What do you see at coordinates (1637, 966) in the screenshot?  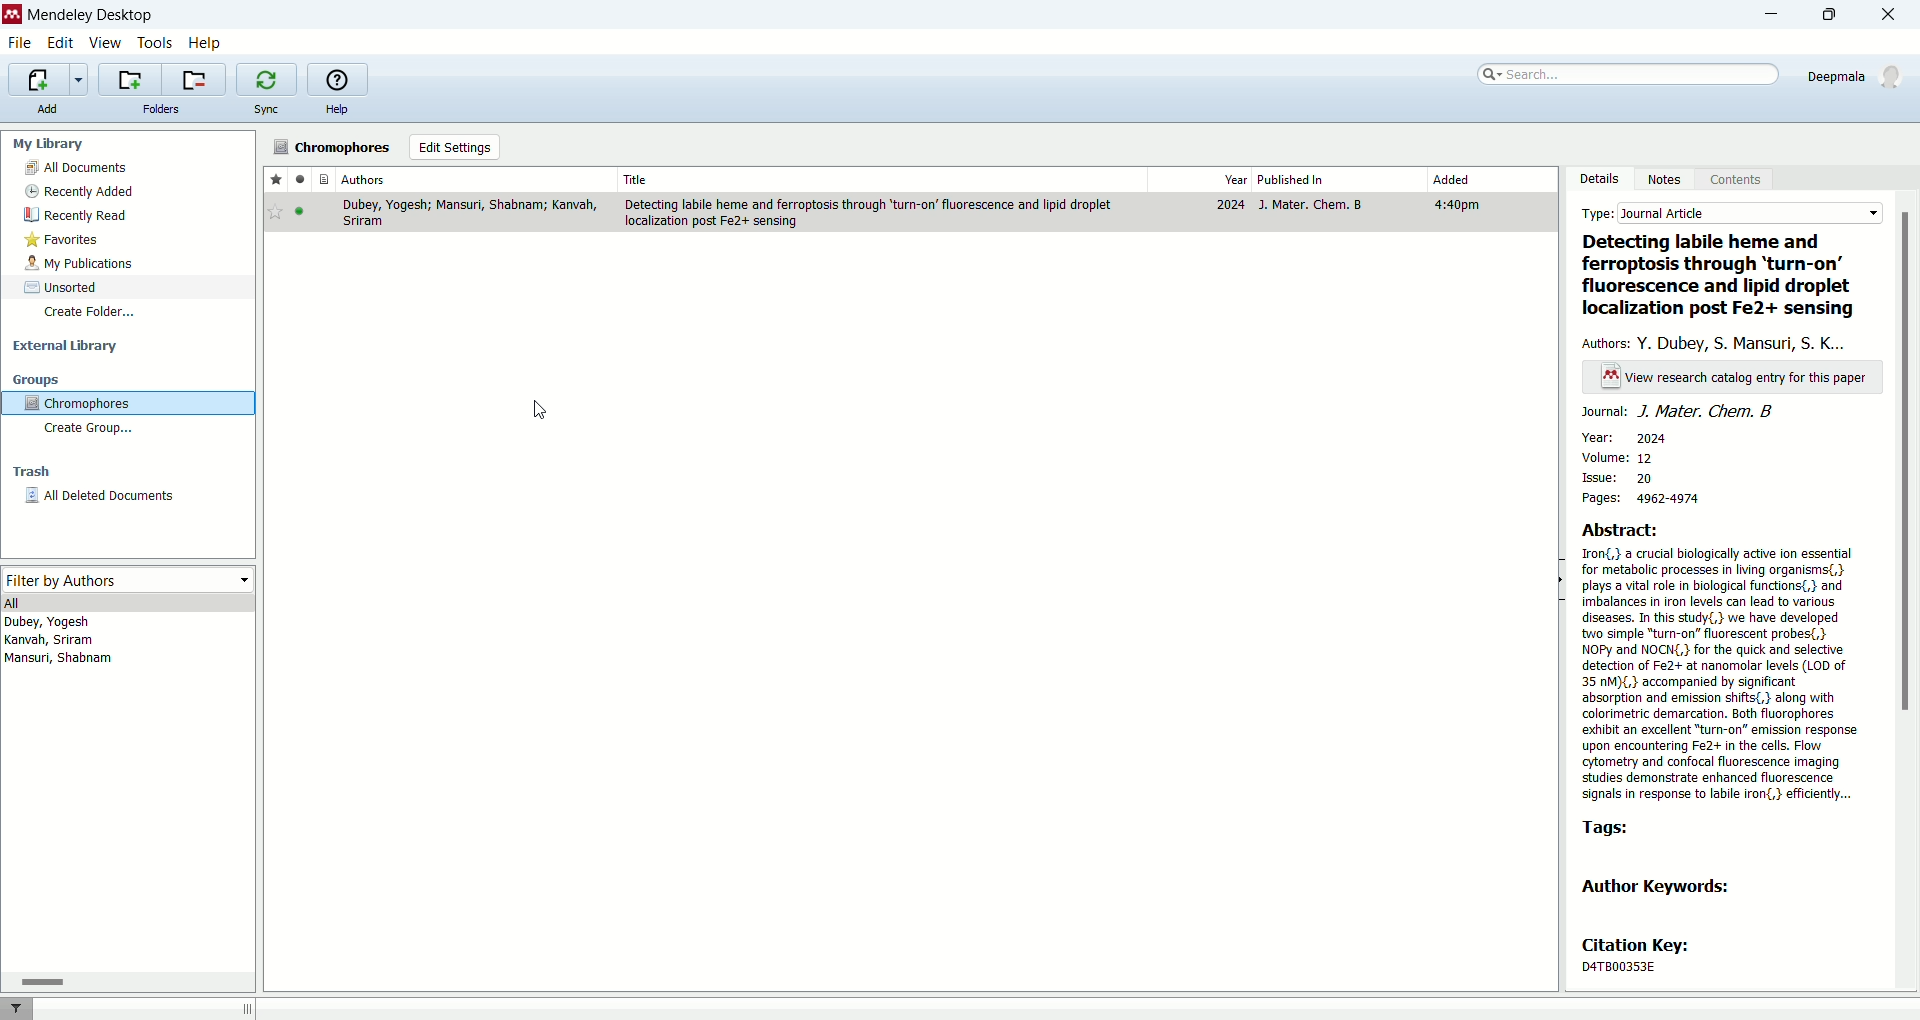 I see `| DA4TBO03S3E` at bounding box center [1637, 966].